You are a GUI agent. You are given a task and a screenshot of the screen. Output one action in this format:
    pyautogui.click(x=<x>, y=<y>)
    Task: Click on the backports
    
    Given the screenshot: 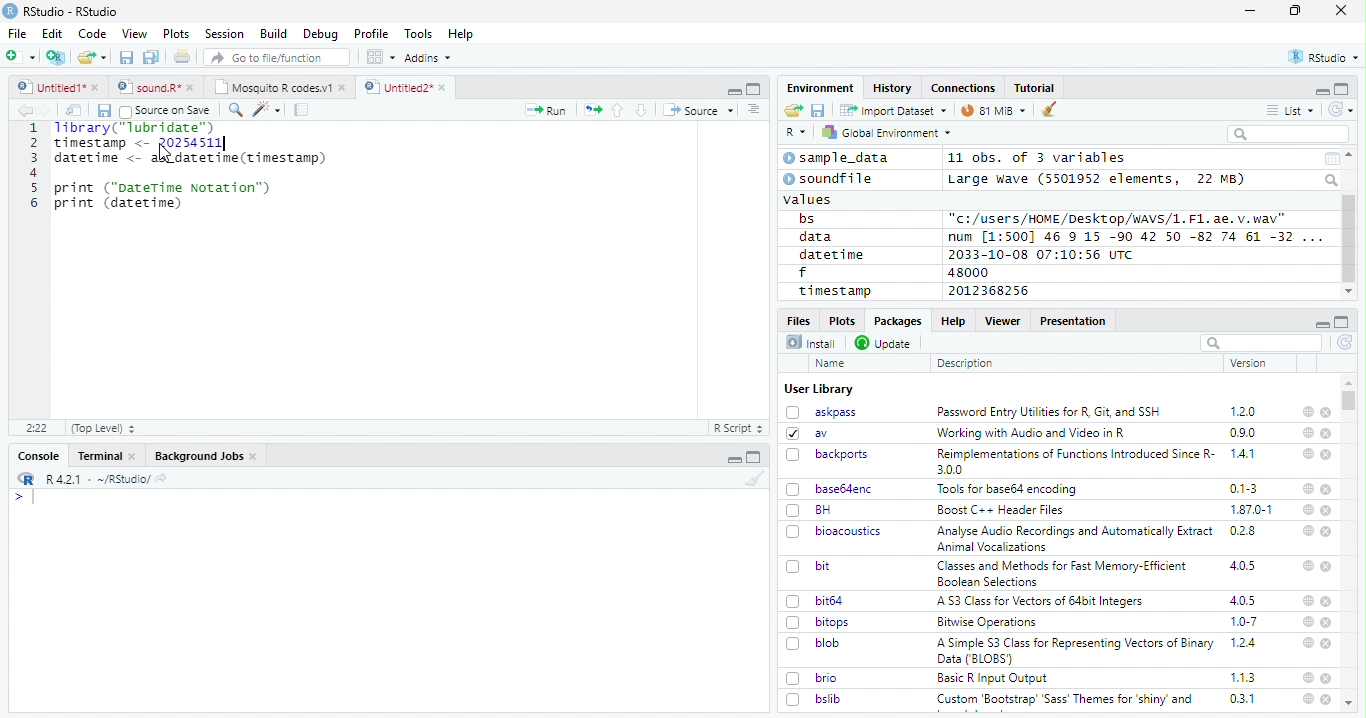 What is the action you would take?
    pyautogui.click(x=830, y=455)
    